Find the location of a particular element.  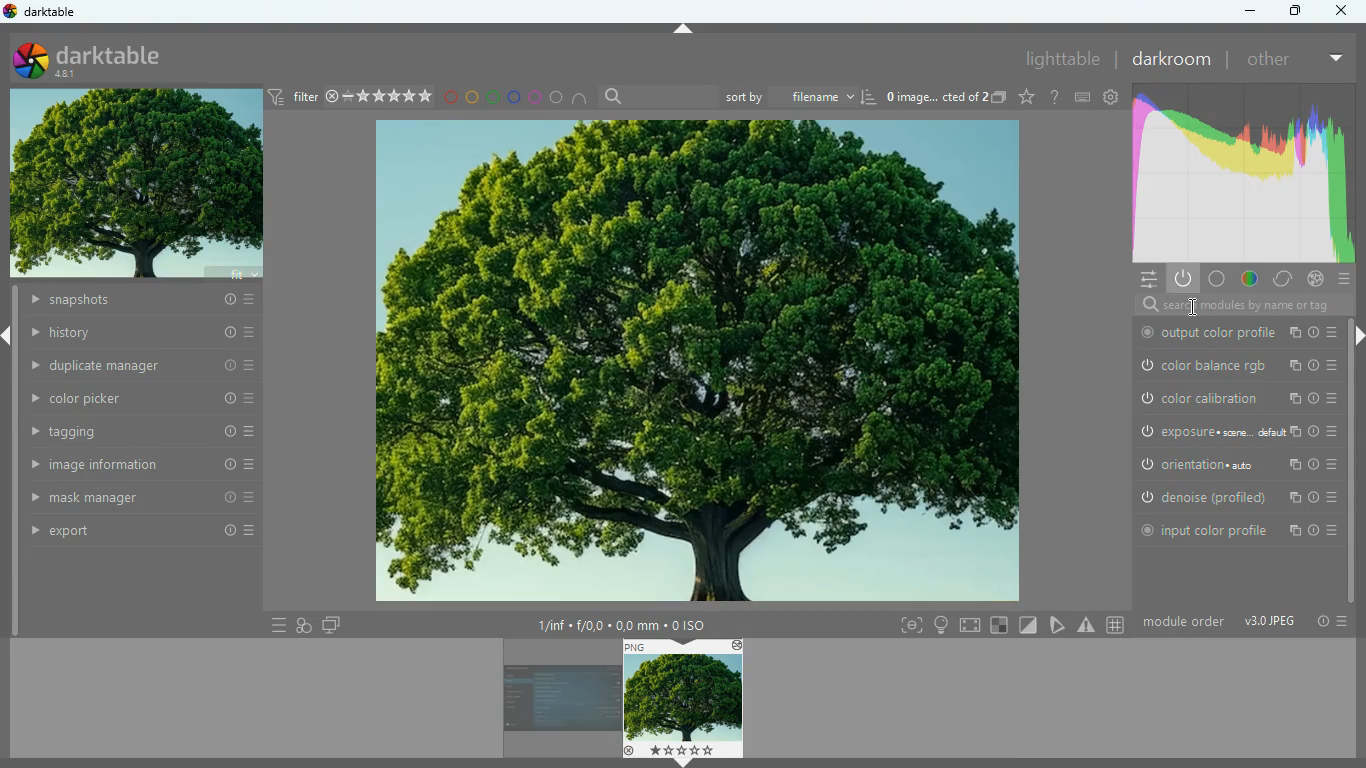

image name is located at coordinates (937, 97).